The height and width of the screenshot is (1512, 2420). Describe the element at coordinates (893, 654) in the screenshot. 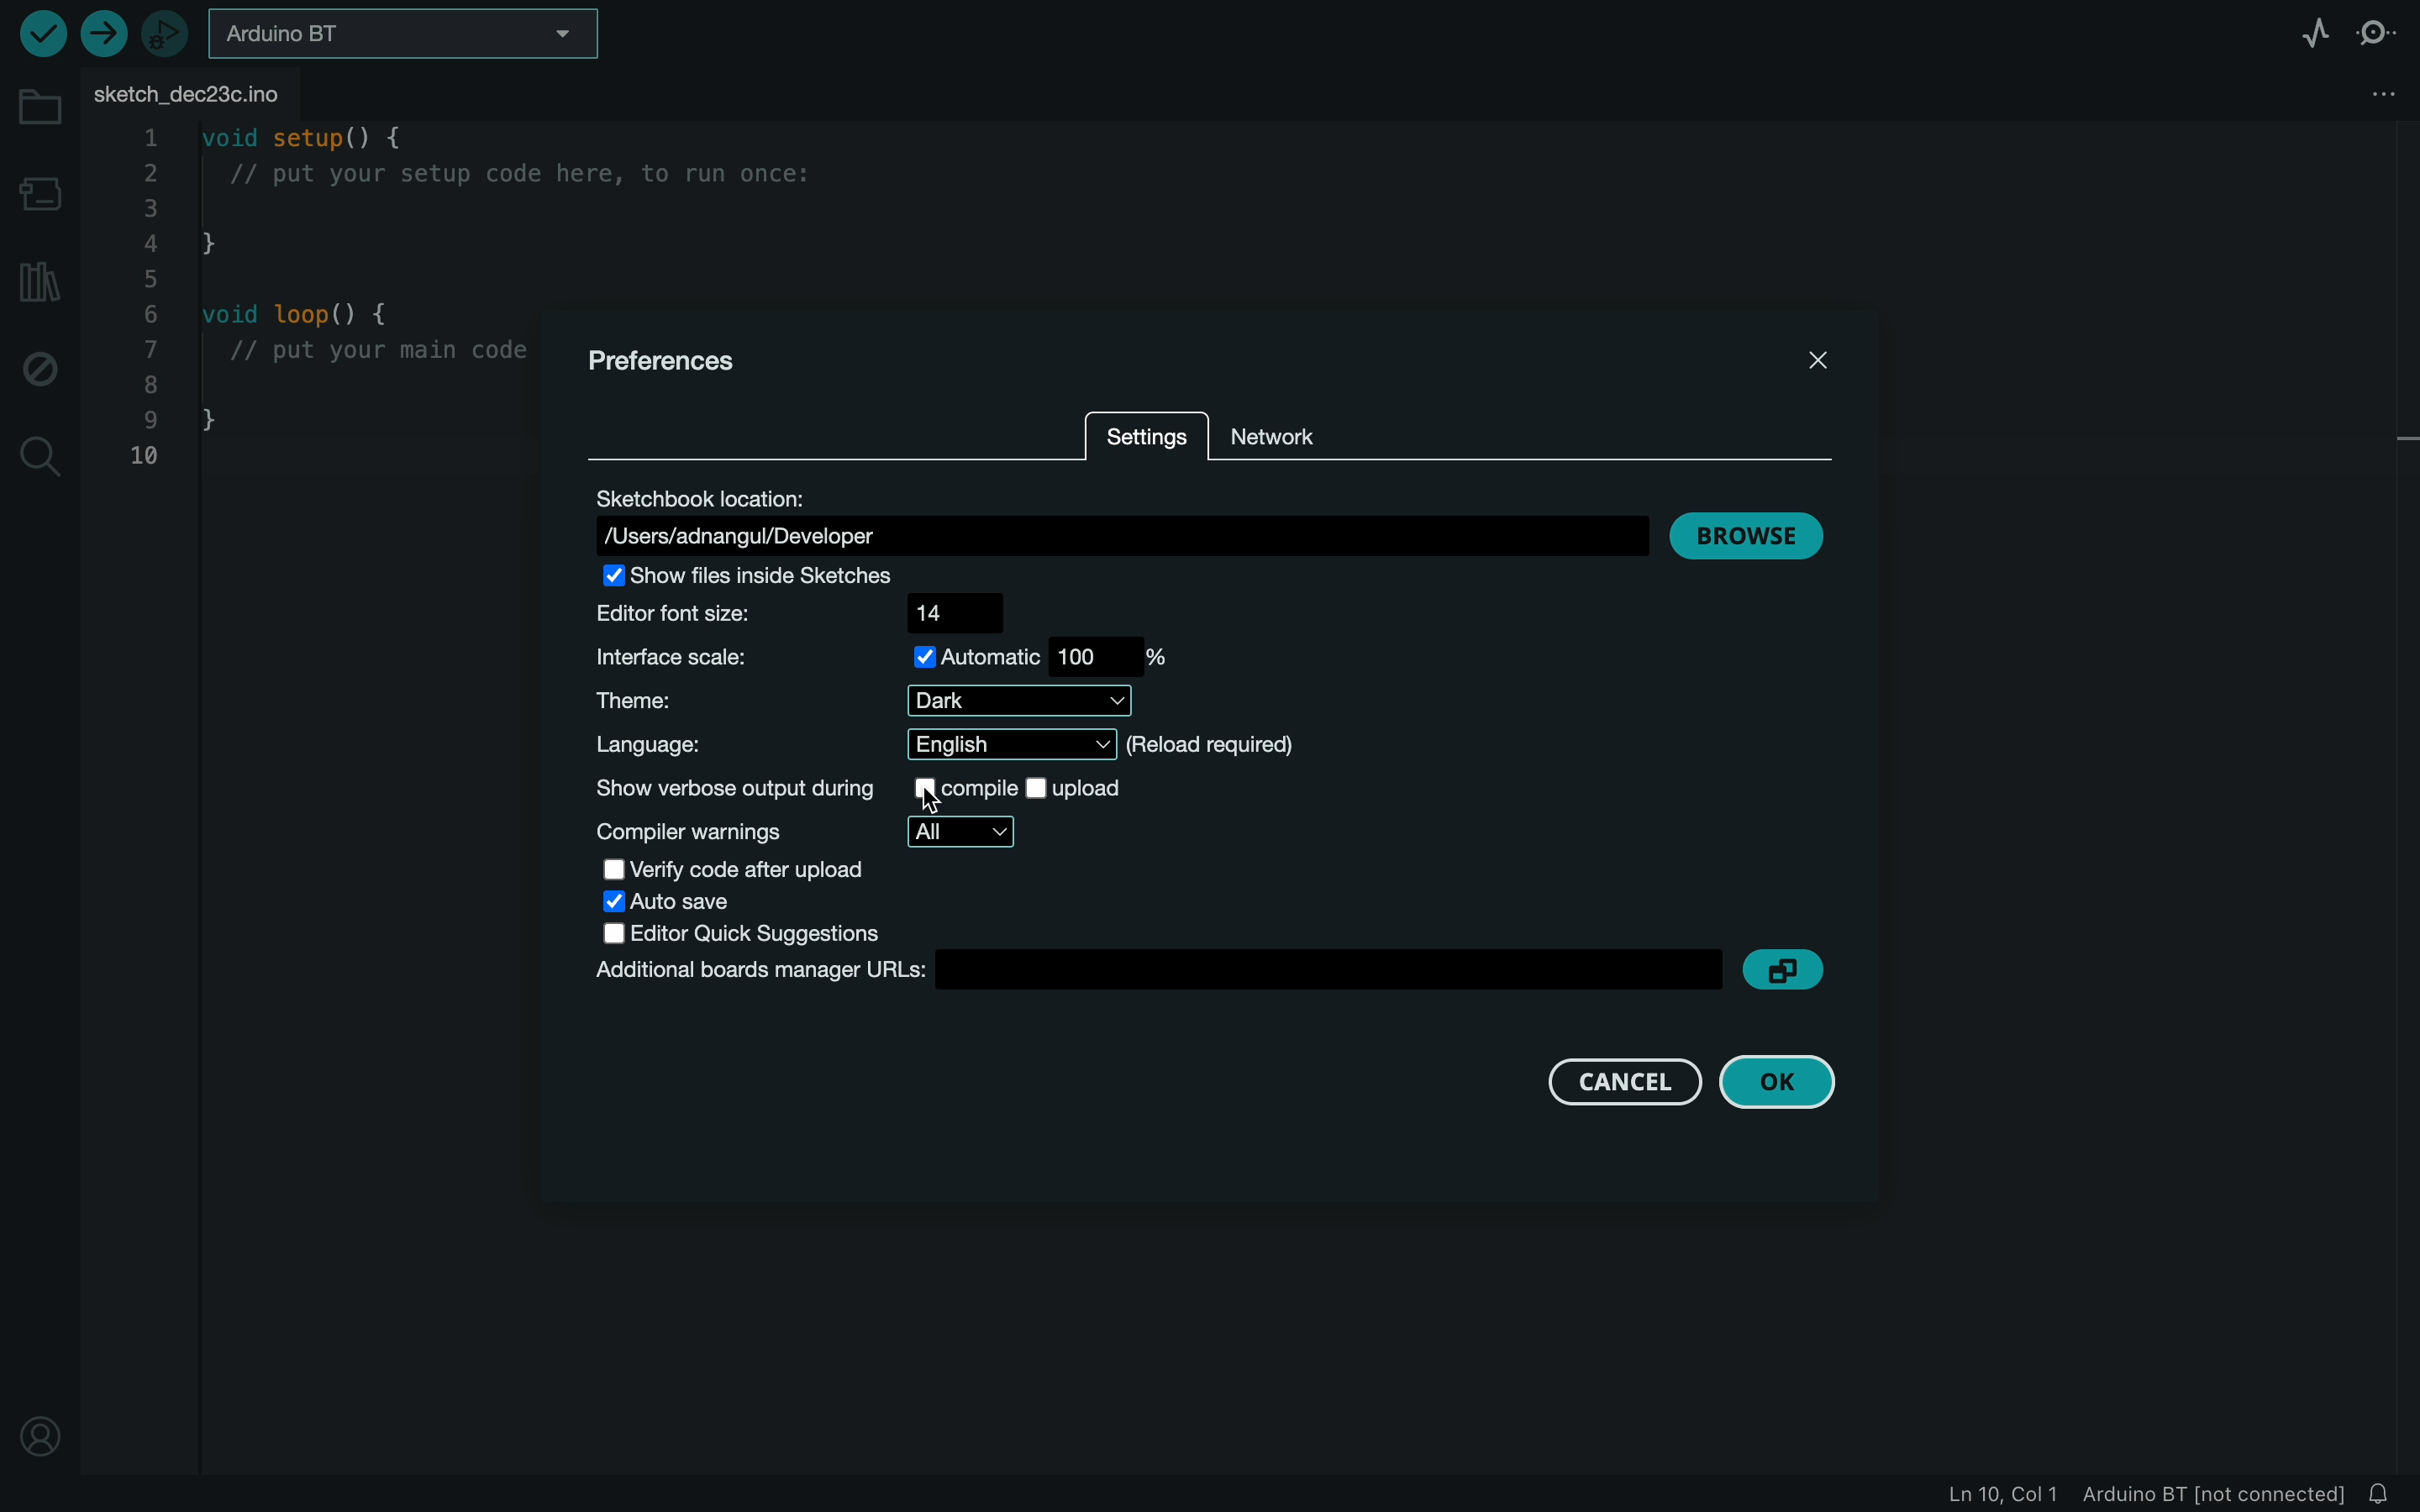

I see `scale` at that location.